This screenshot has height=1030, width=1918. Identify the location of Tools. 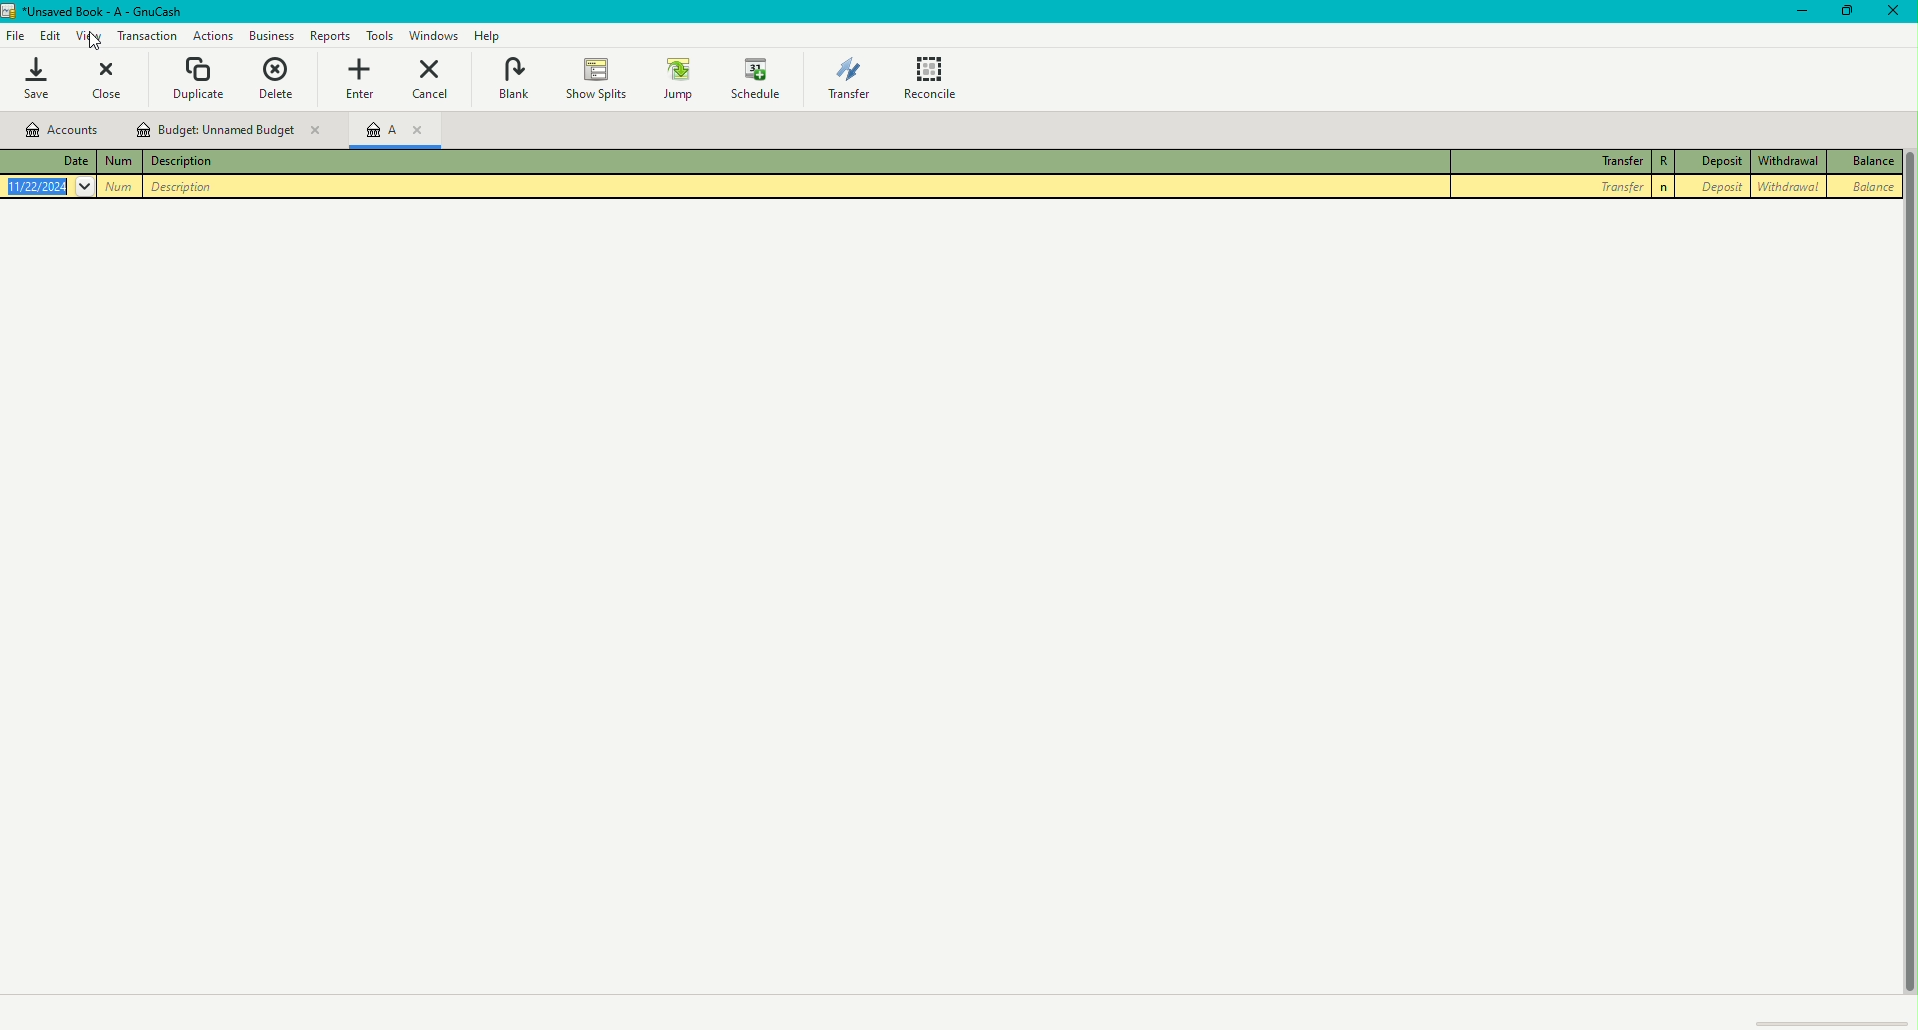
(330, 36).